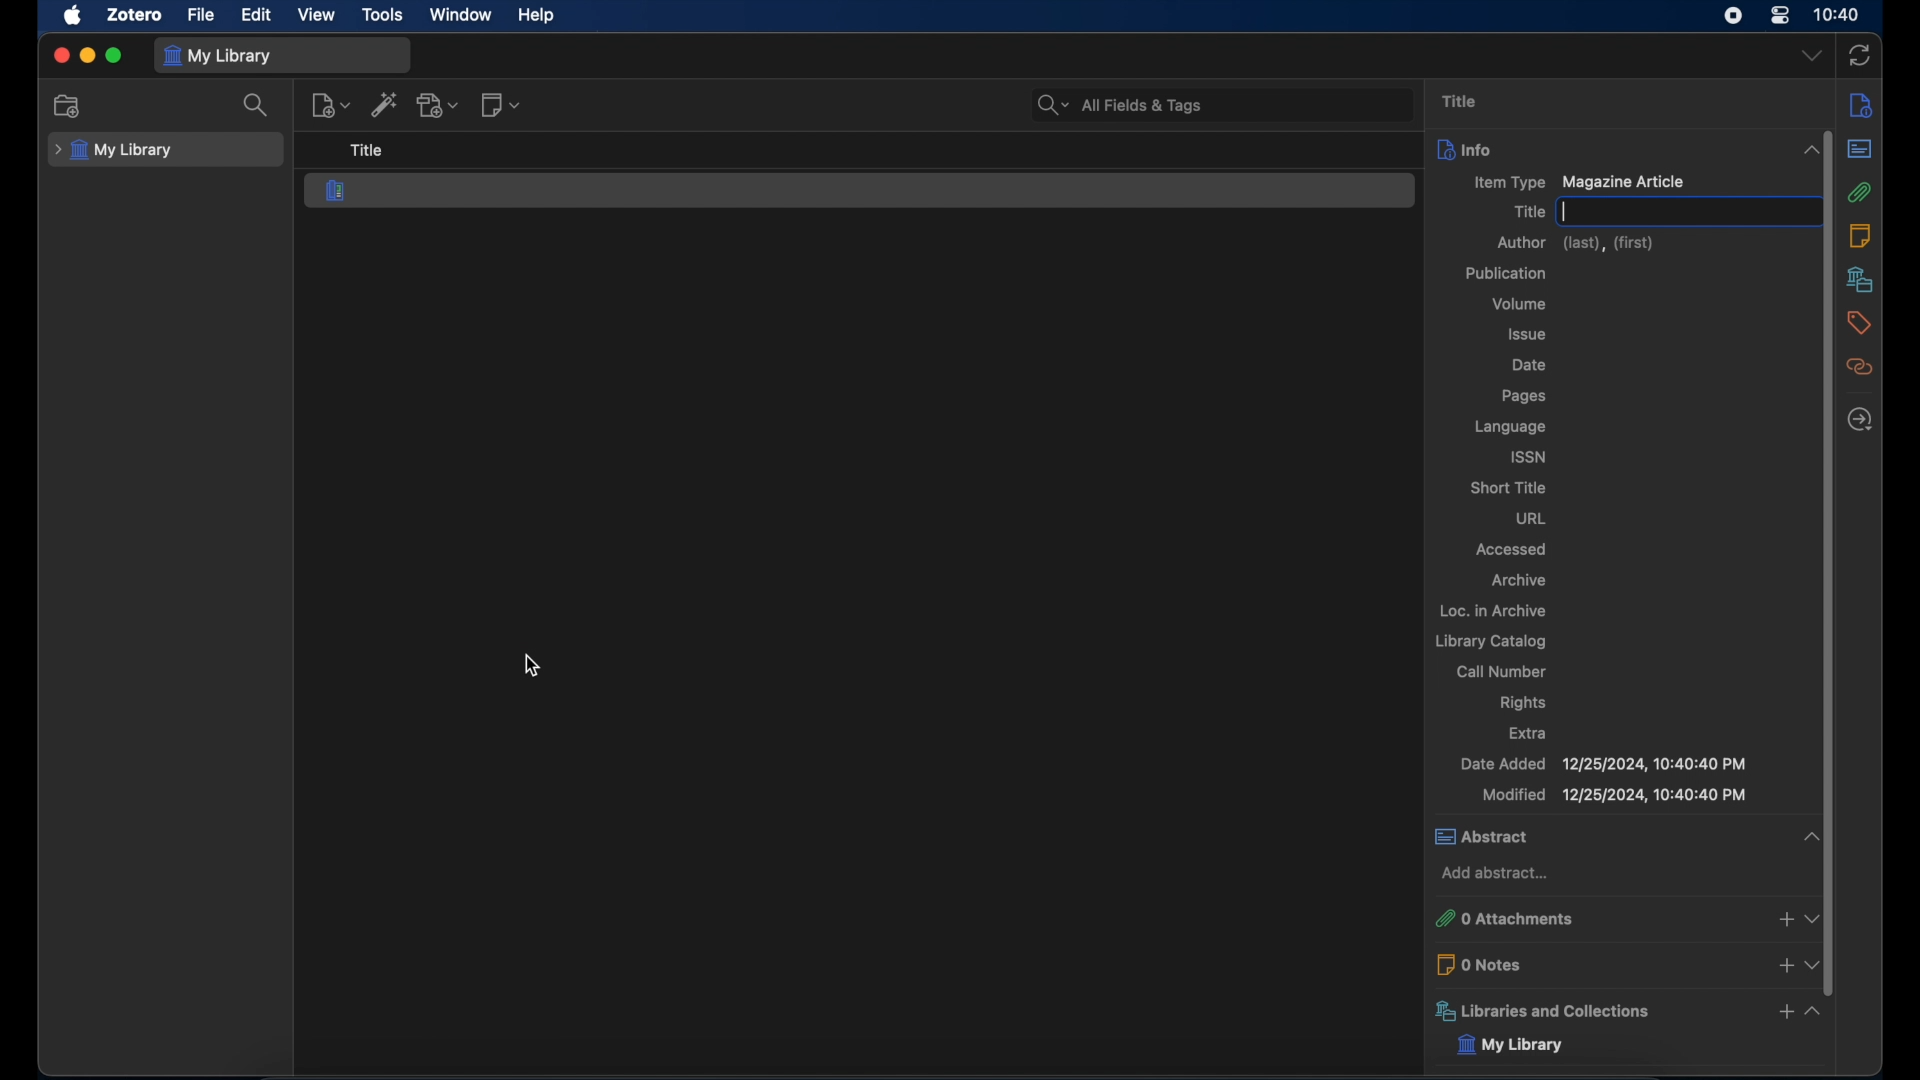  I want to click on issn, so click(1529, 456).